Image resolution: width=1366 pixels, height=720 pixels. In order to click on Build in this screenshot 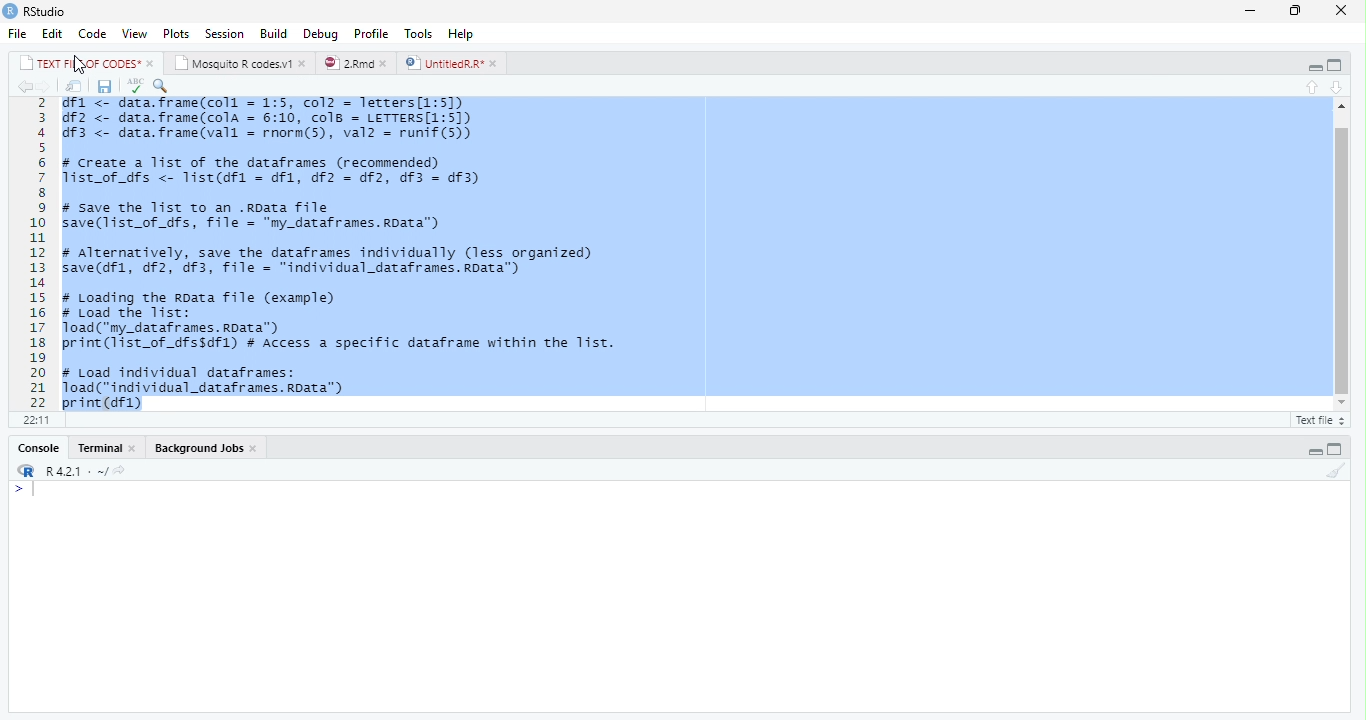, I will do `click(275, 32)`.